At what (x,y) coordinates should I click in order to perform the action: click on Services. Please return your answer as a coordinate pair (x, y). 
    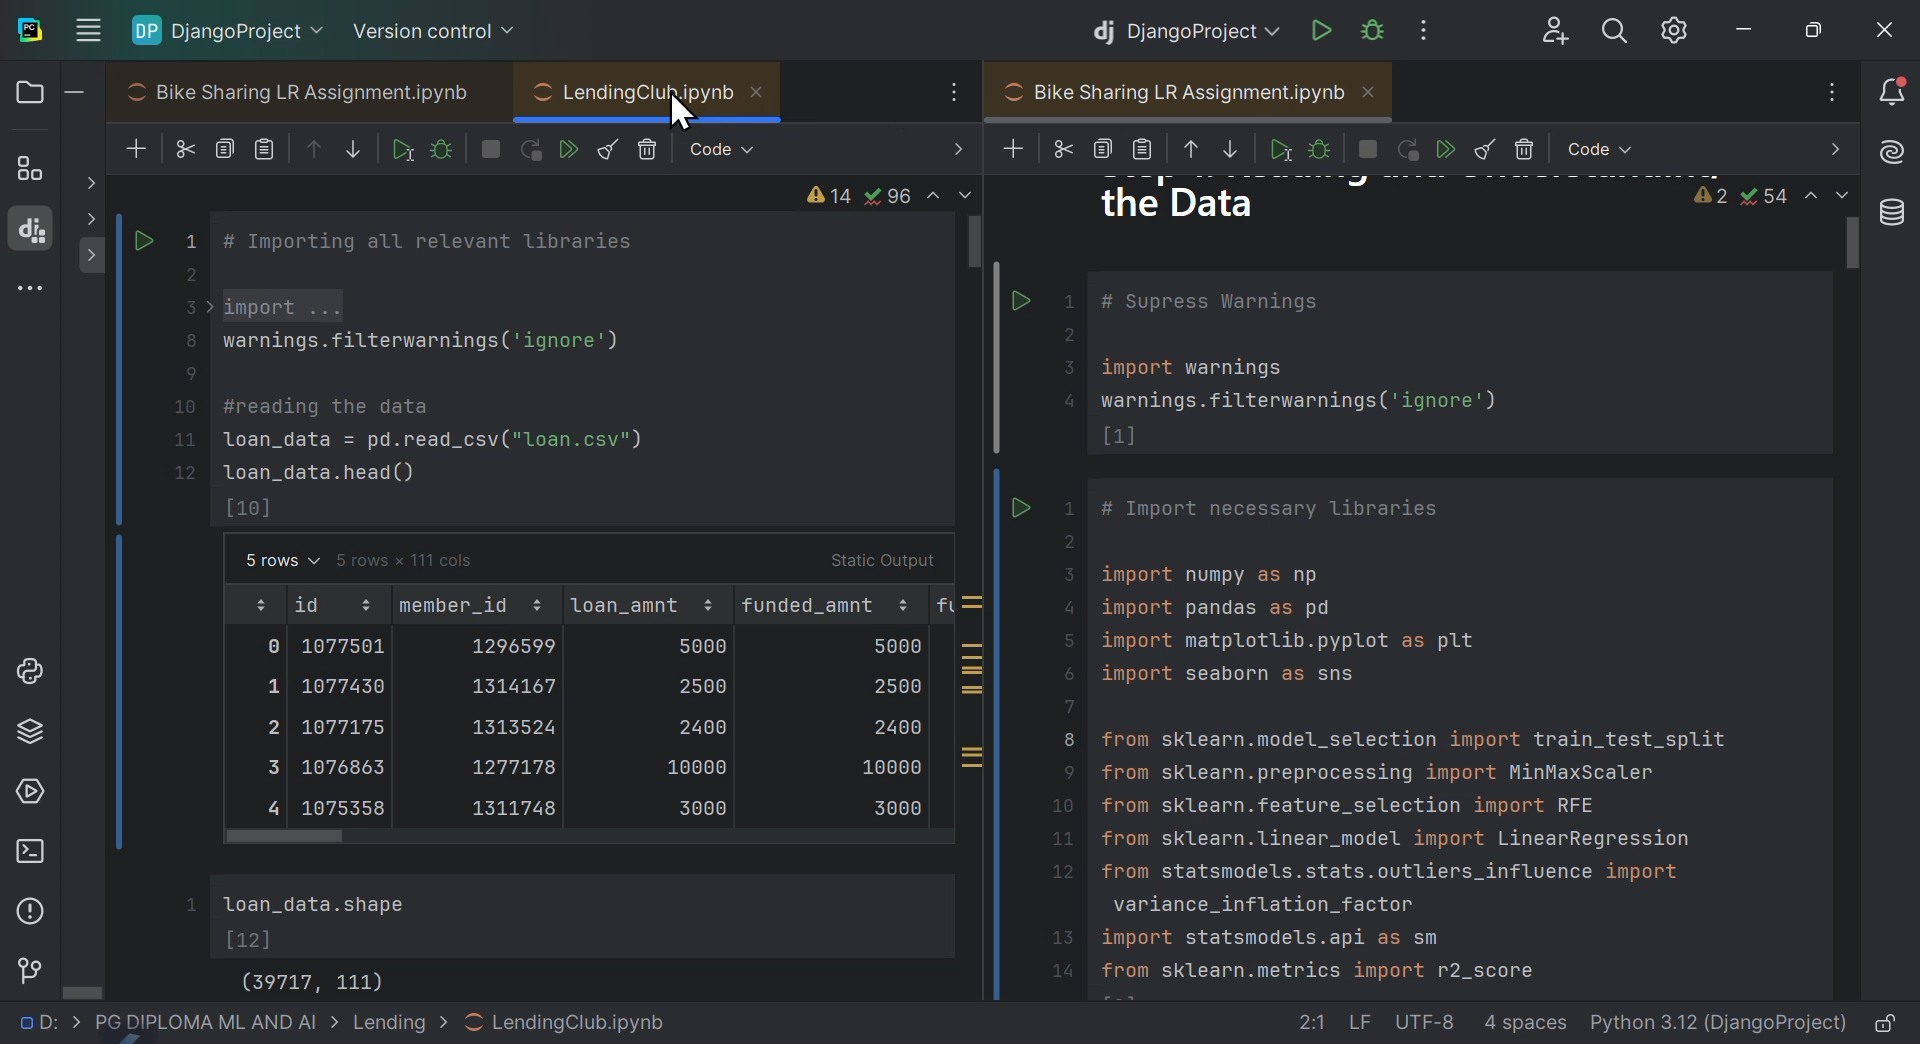
    Looking at the image, I should click on (30, 796).